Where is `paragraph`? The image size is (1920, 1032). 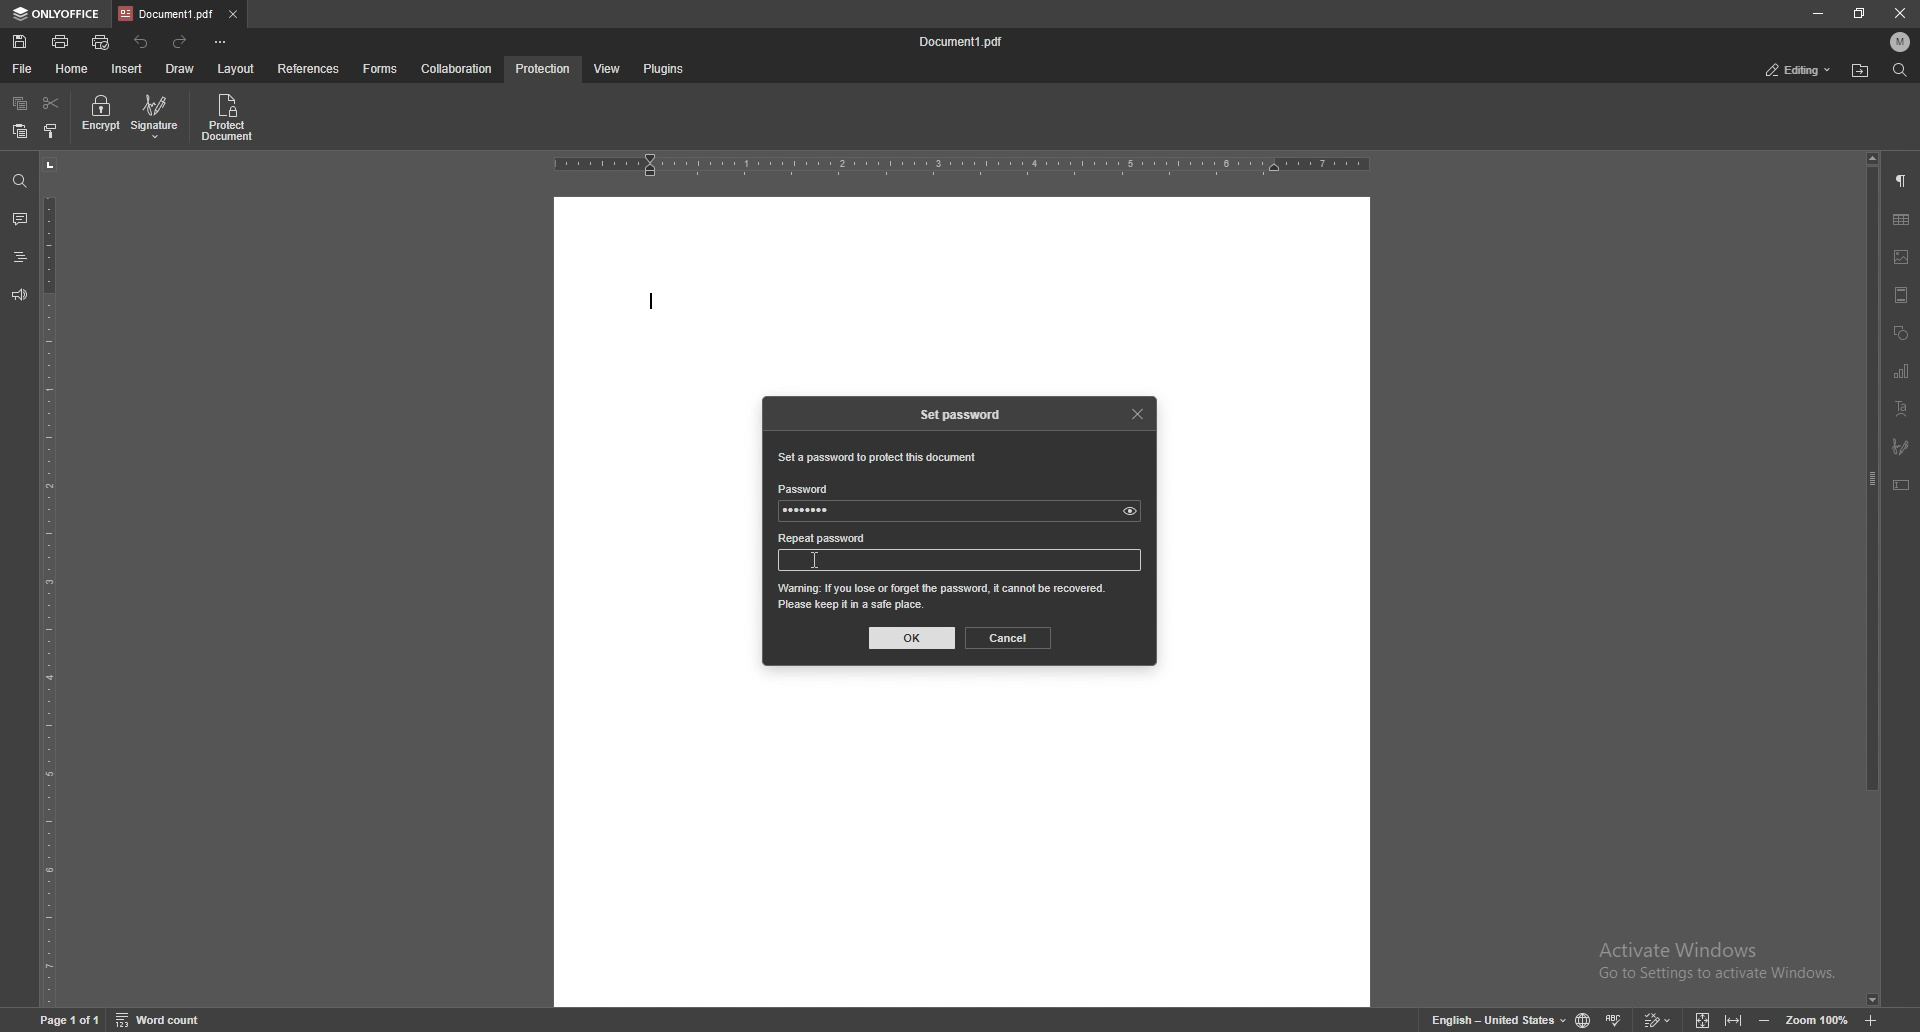 paragraph is located at coordinates (1900, 182).